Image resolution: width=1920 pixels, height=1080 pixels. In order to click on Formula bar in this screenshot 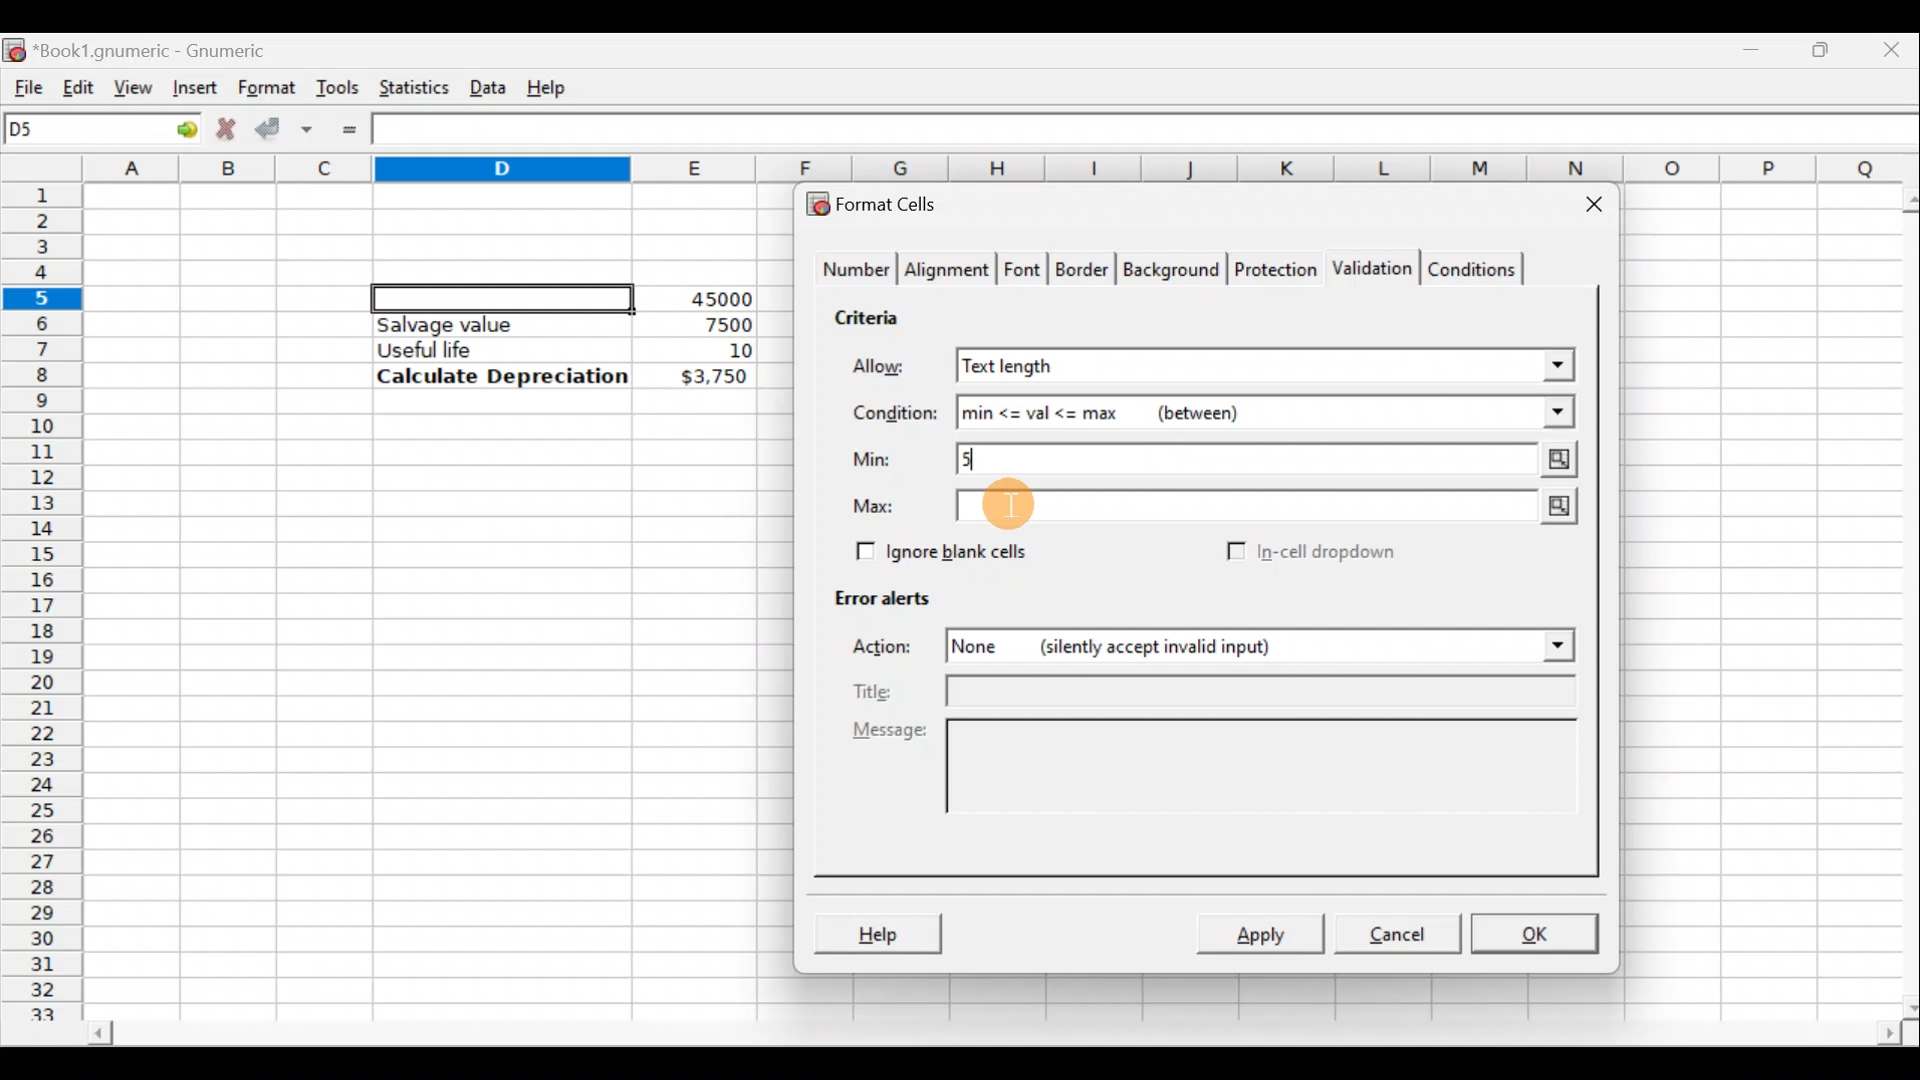, I will do `click(1151, 132)`.